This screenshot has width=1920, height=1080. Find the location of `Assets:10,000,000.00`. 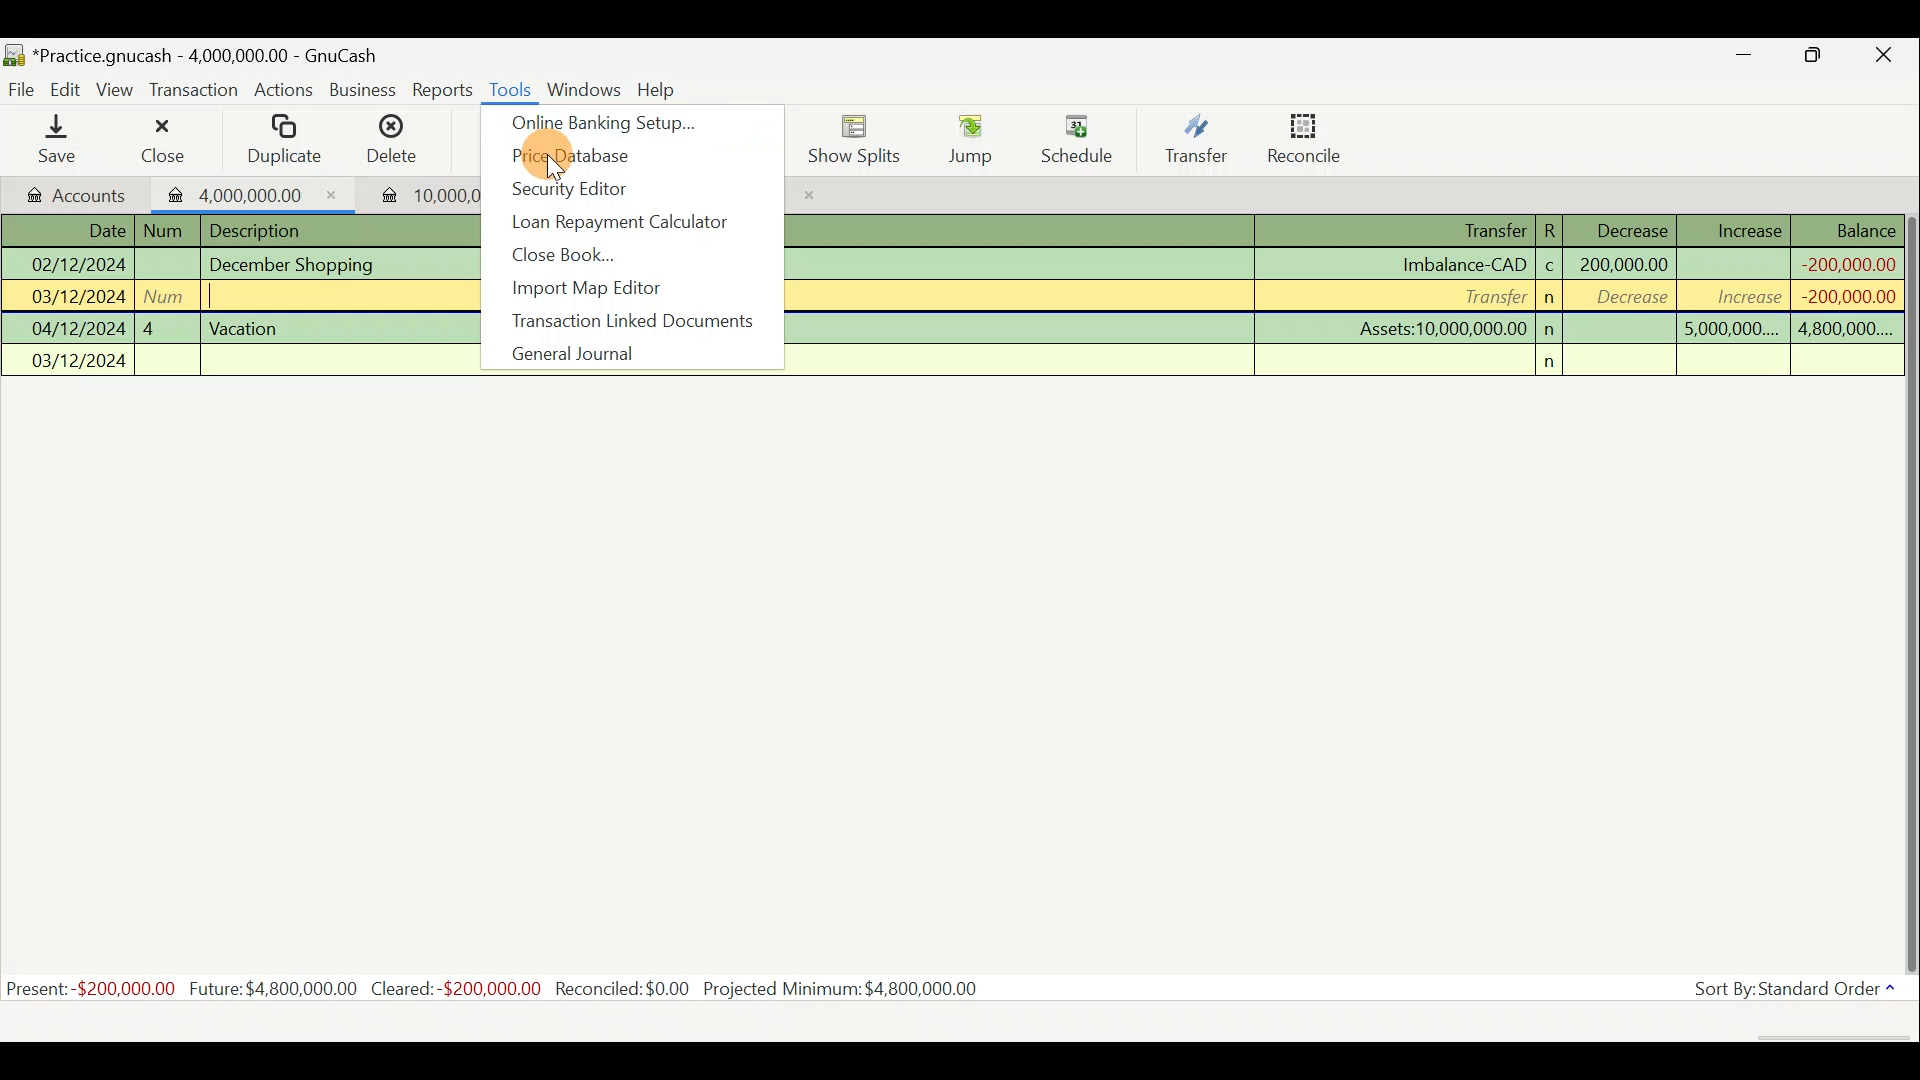

Assets:10,000,000.00 is located at coordinates (1444, 326).